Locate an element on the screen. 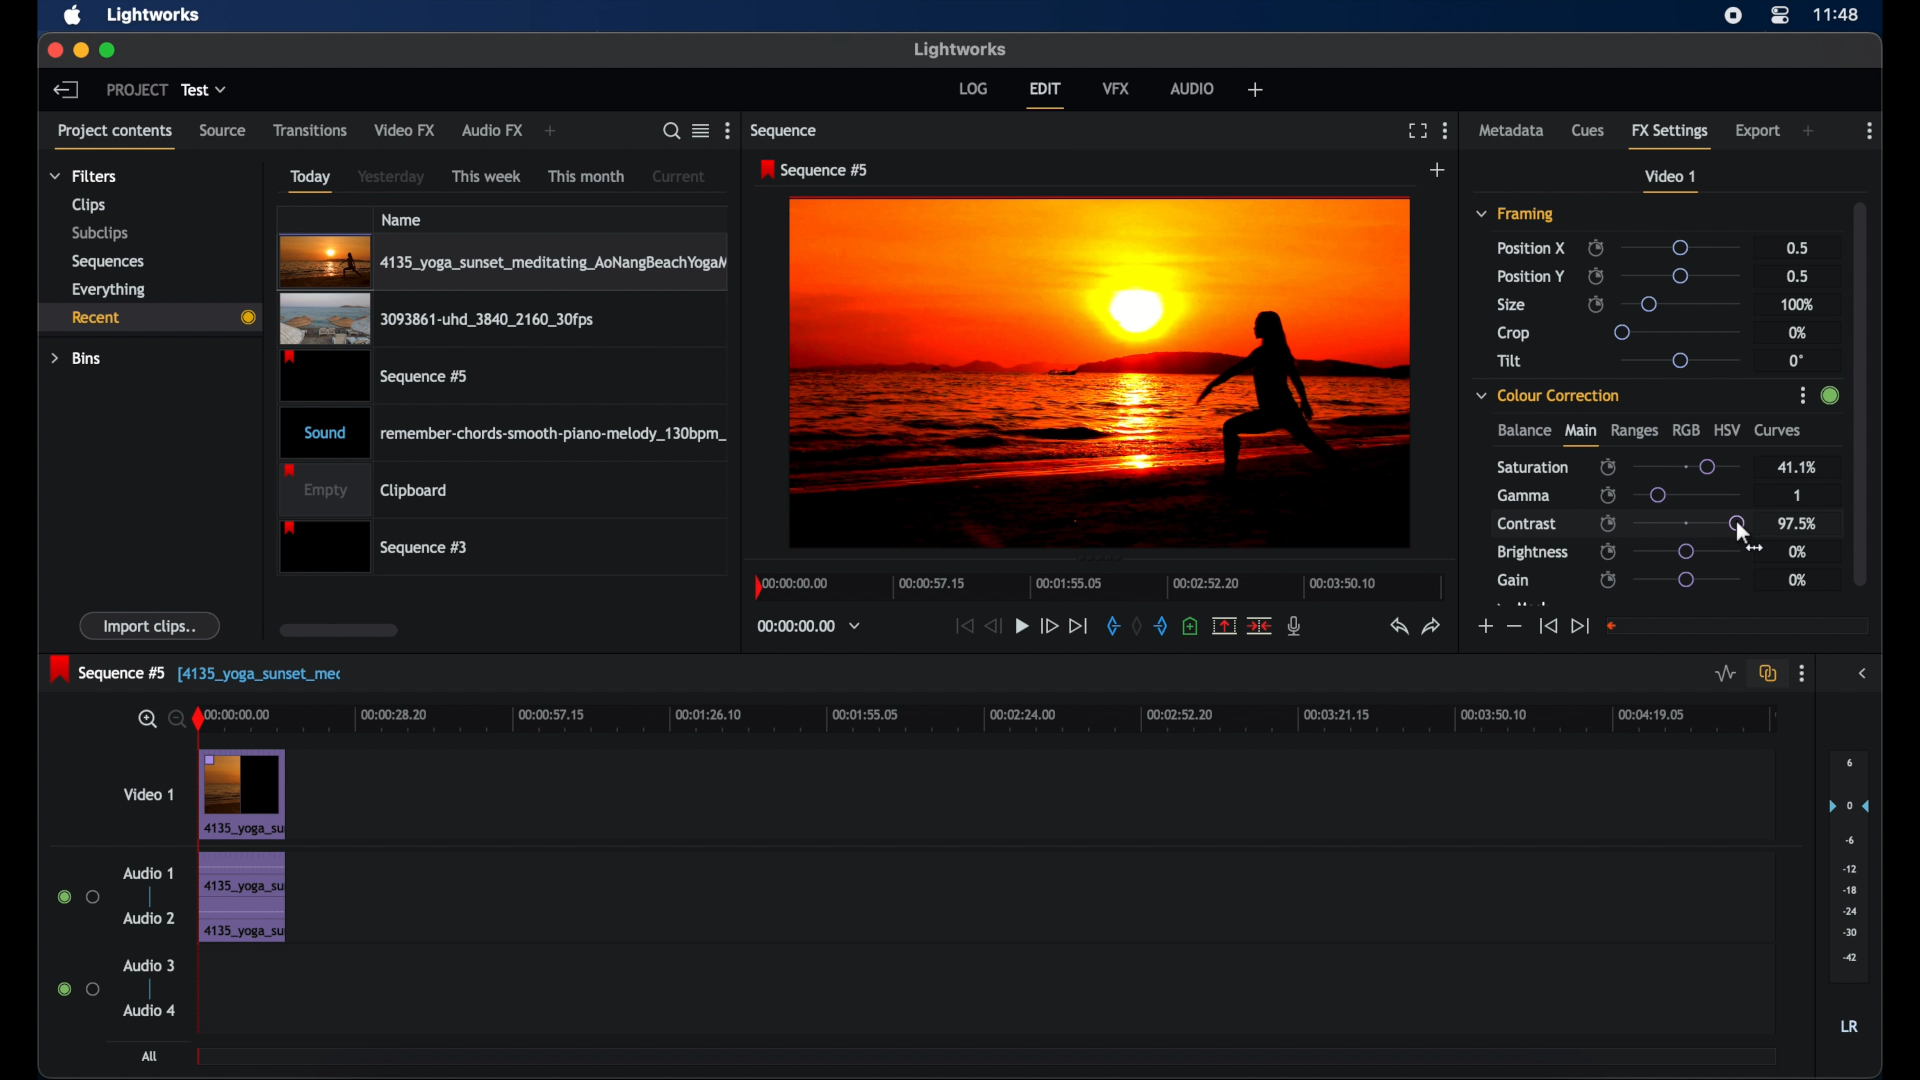 The width and height of the screenshot is (1920, 1080). project contents is located at coordinates (118, 135).